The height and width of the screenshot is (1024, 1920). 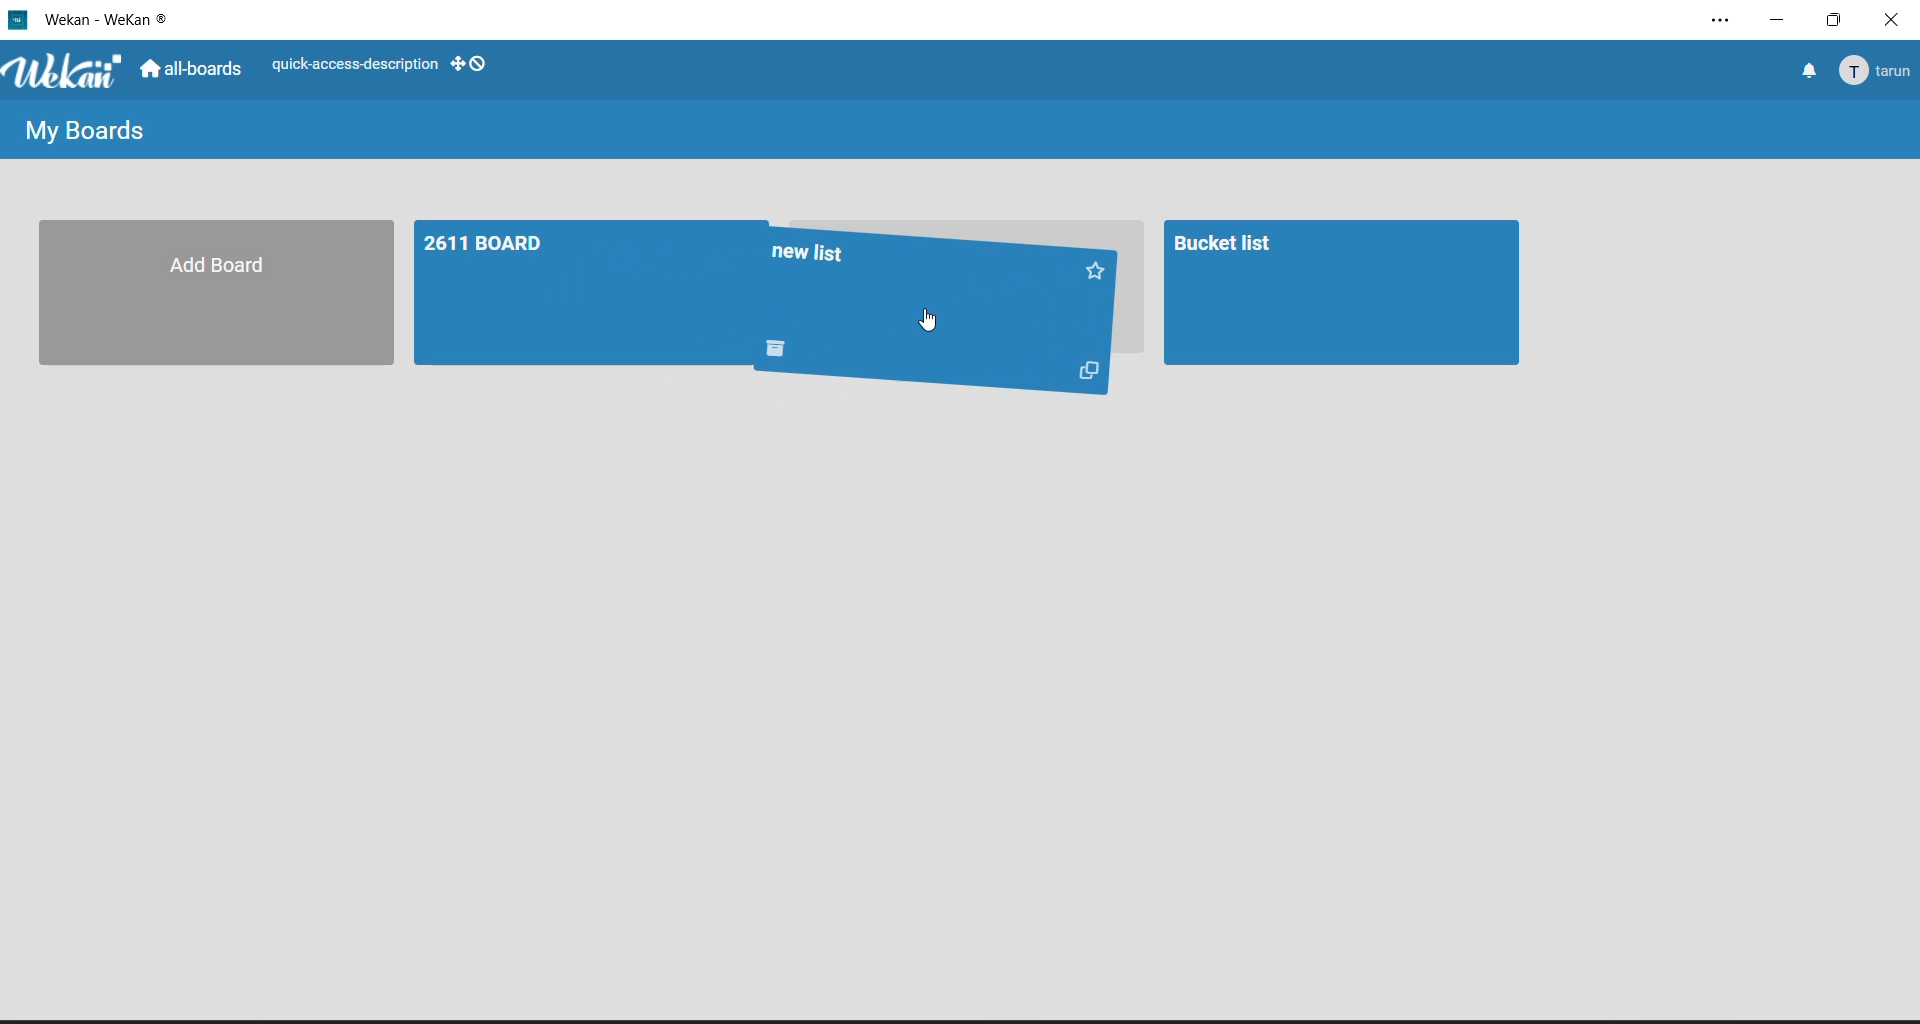 I want to click on tarun, so click(x=1878, y=70).